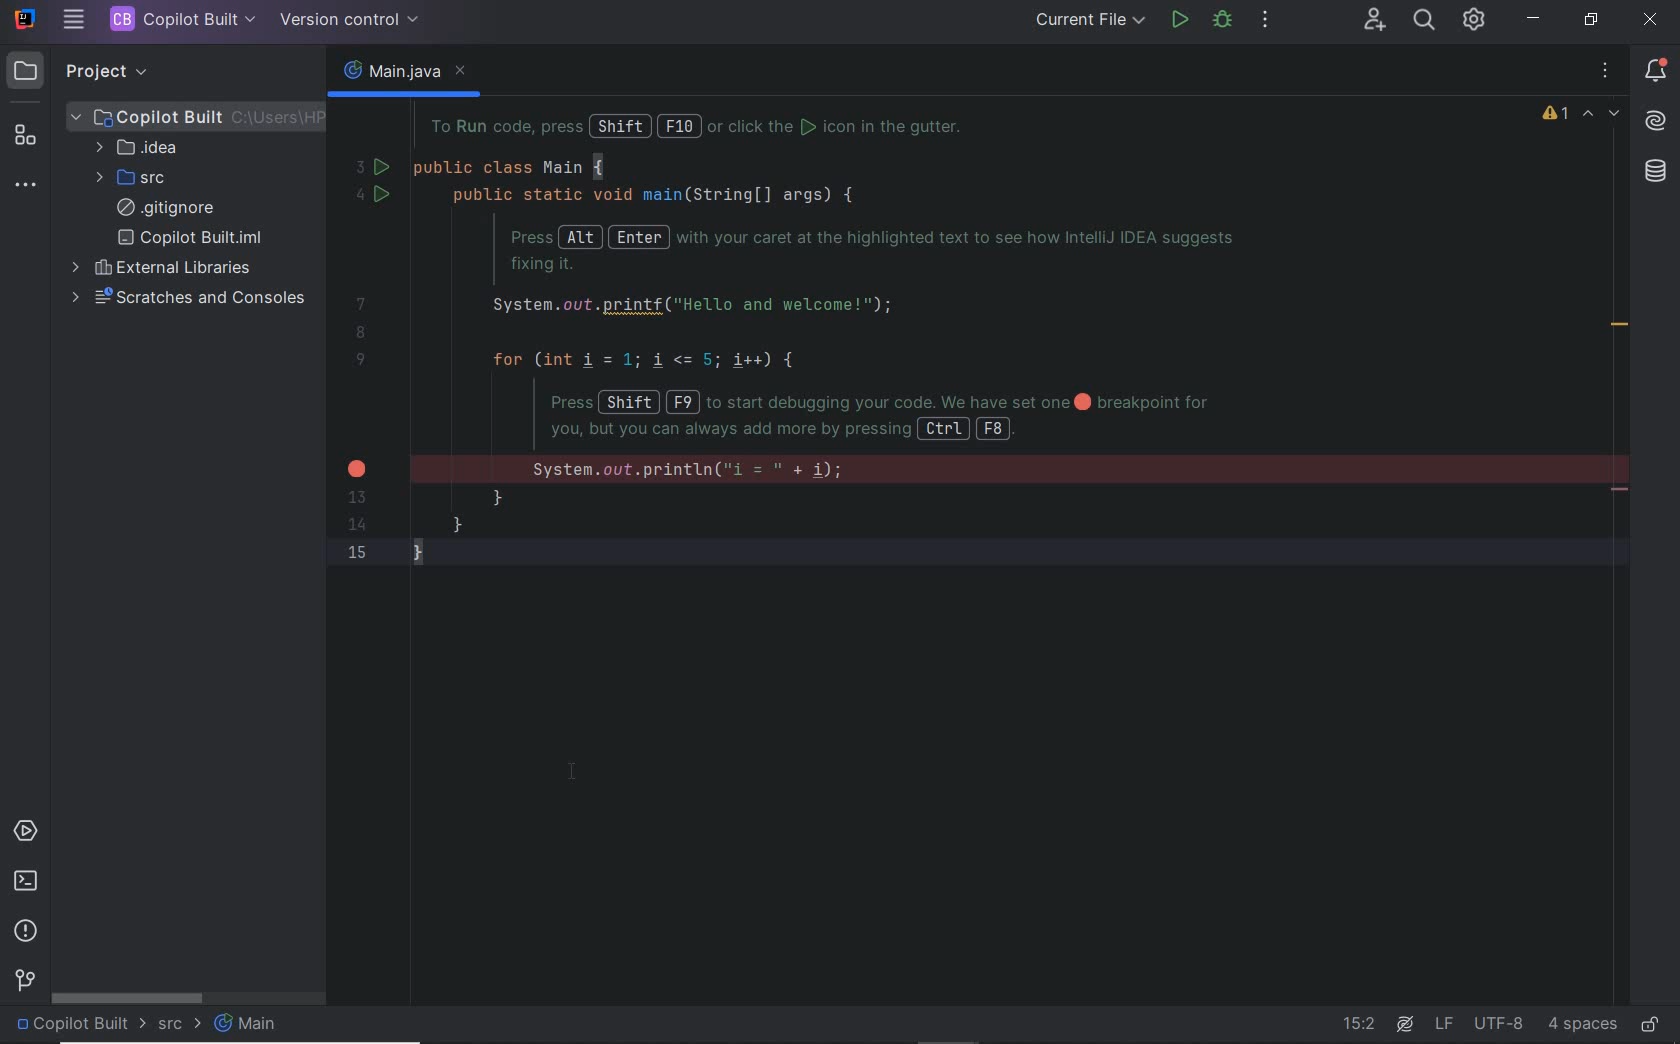  What do you see at coordinates (246, 1023) in the screenshot?
I see `Main` at bounding box center [246, 1023].